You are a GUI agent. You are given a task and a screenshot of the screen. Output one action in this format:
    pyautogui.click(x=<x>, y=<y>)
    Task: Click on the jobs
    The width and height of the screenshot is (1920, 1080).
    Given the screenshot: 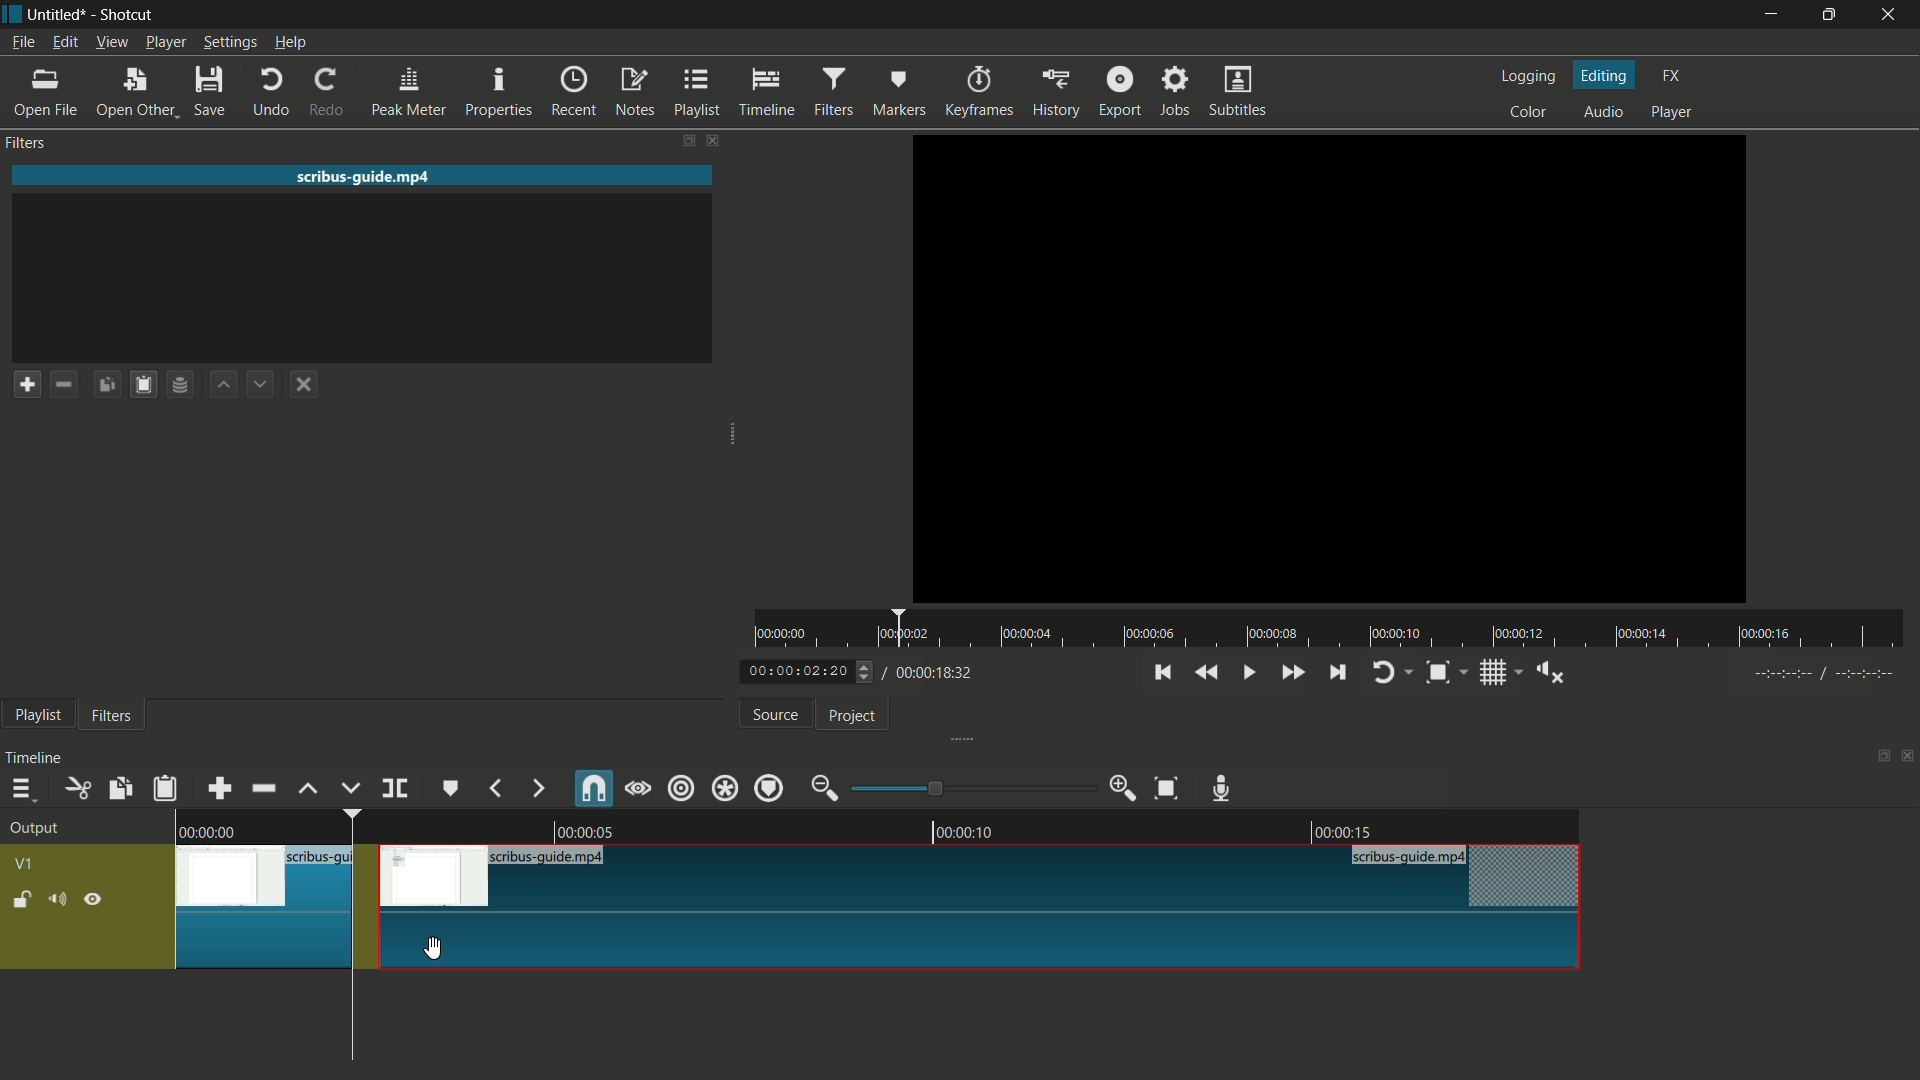 What is the action you would take?
    pyautogui.click(x=1177, y=90)
    